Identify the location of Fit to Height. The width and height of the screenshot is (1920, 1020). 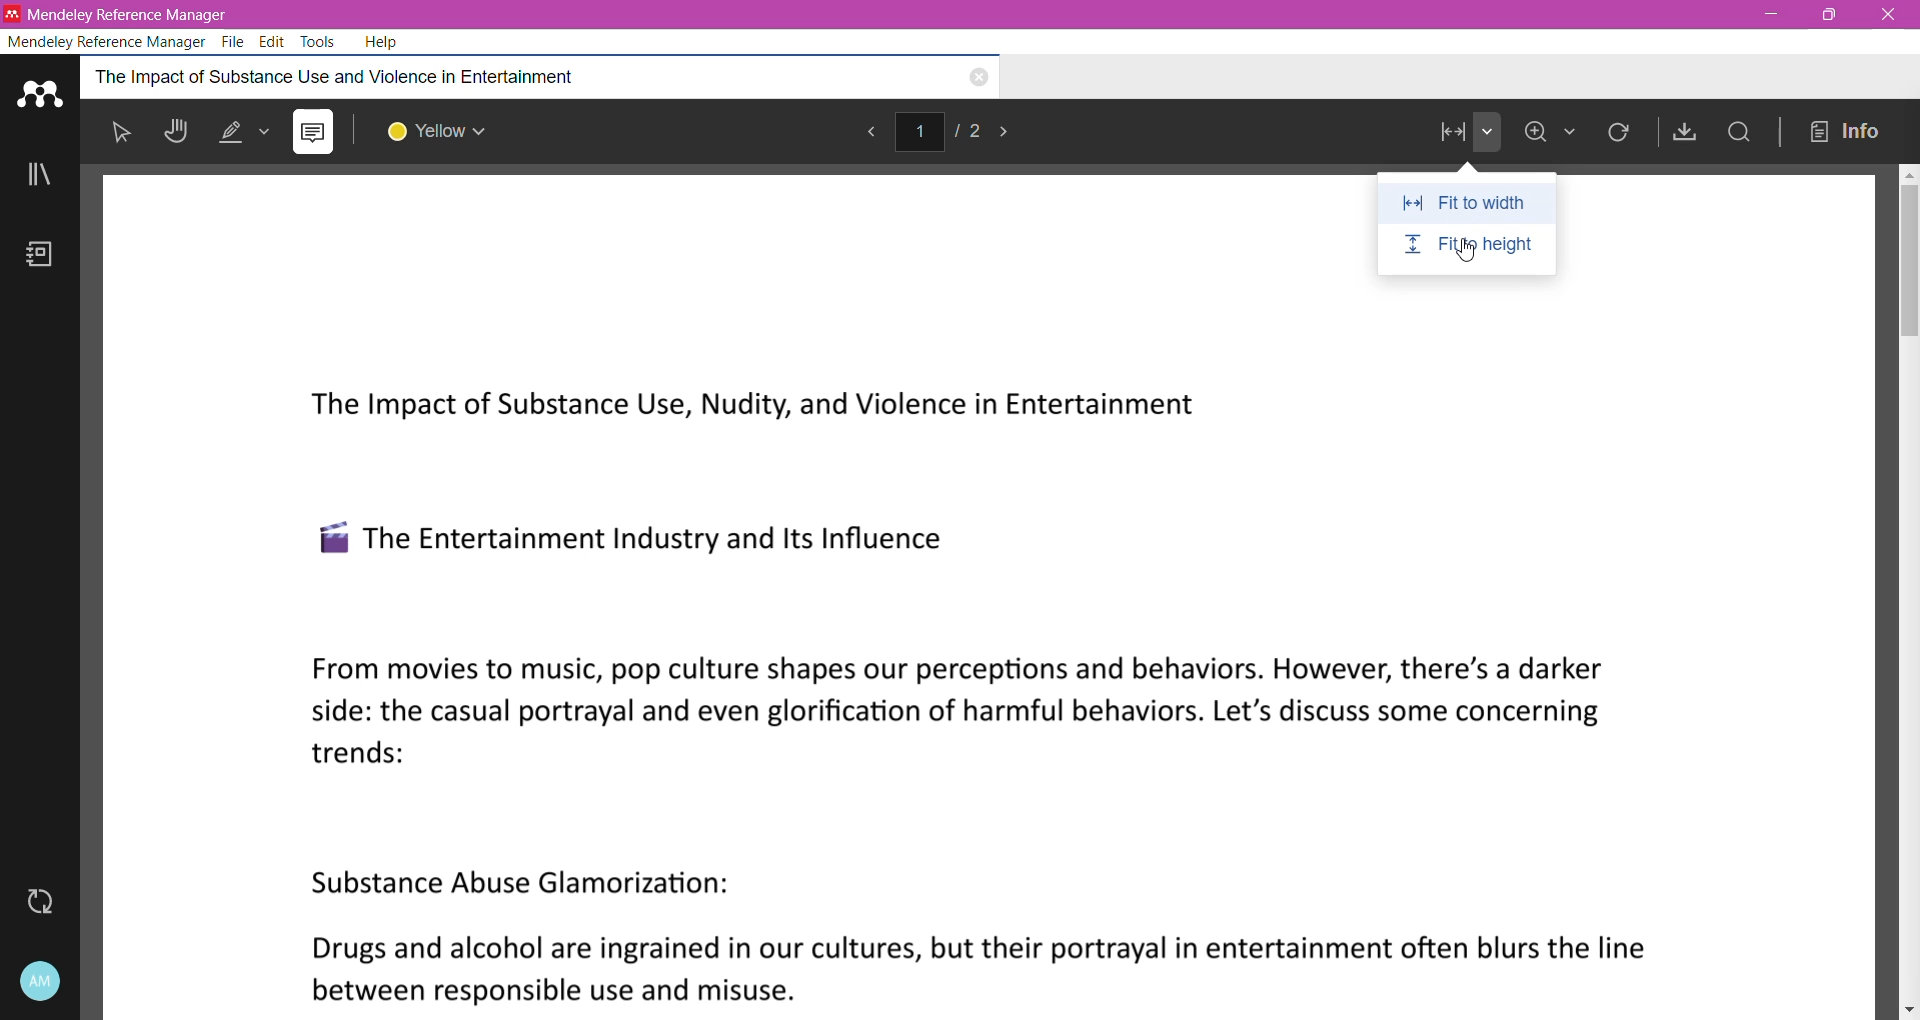
(1470, 247).